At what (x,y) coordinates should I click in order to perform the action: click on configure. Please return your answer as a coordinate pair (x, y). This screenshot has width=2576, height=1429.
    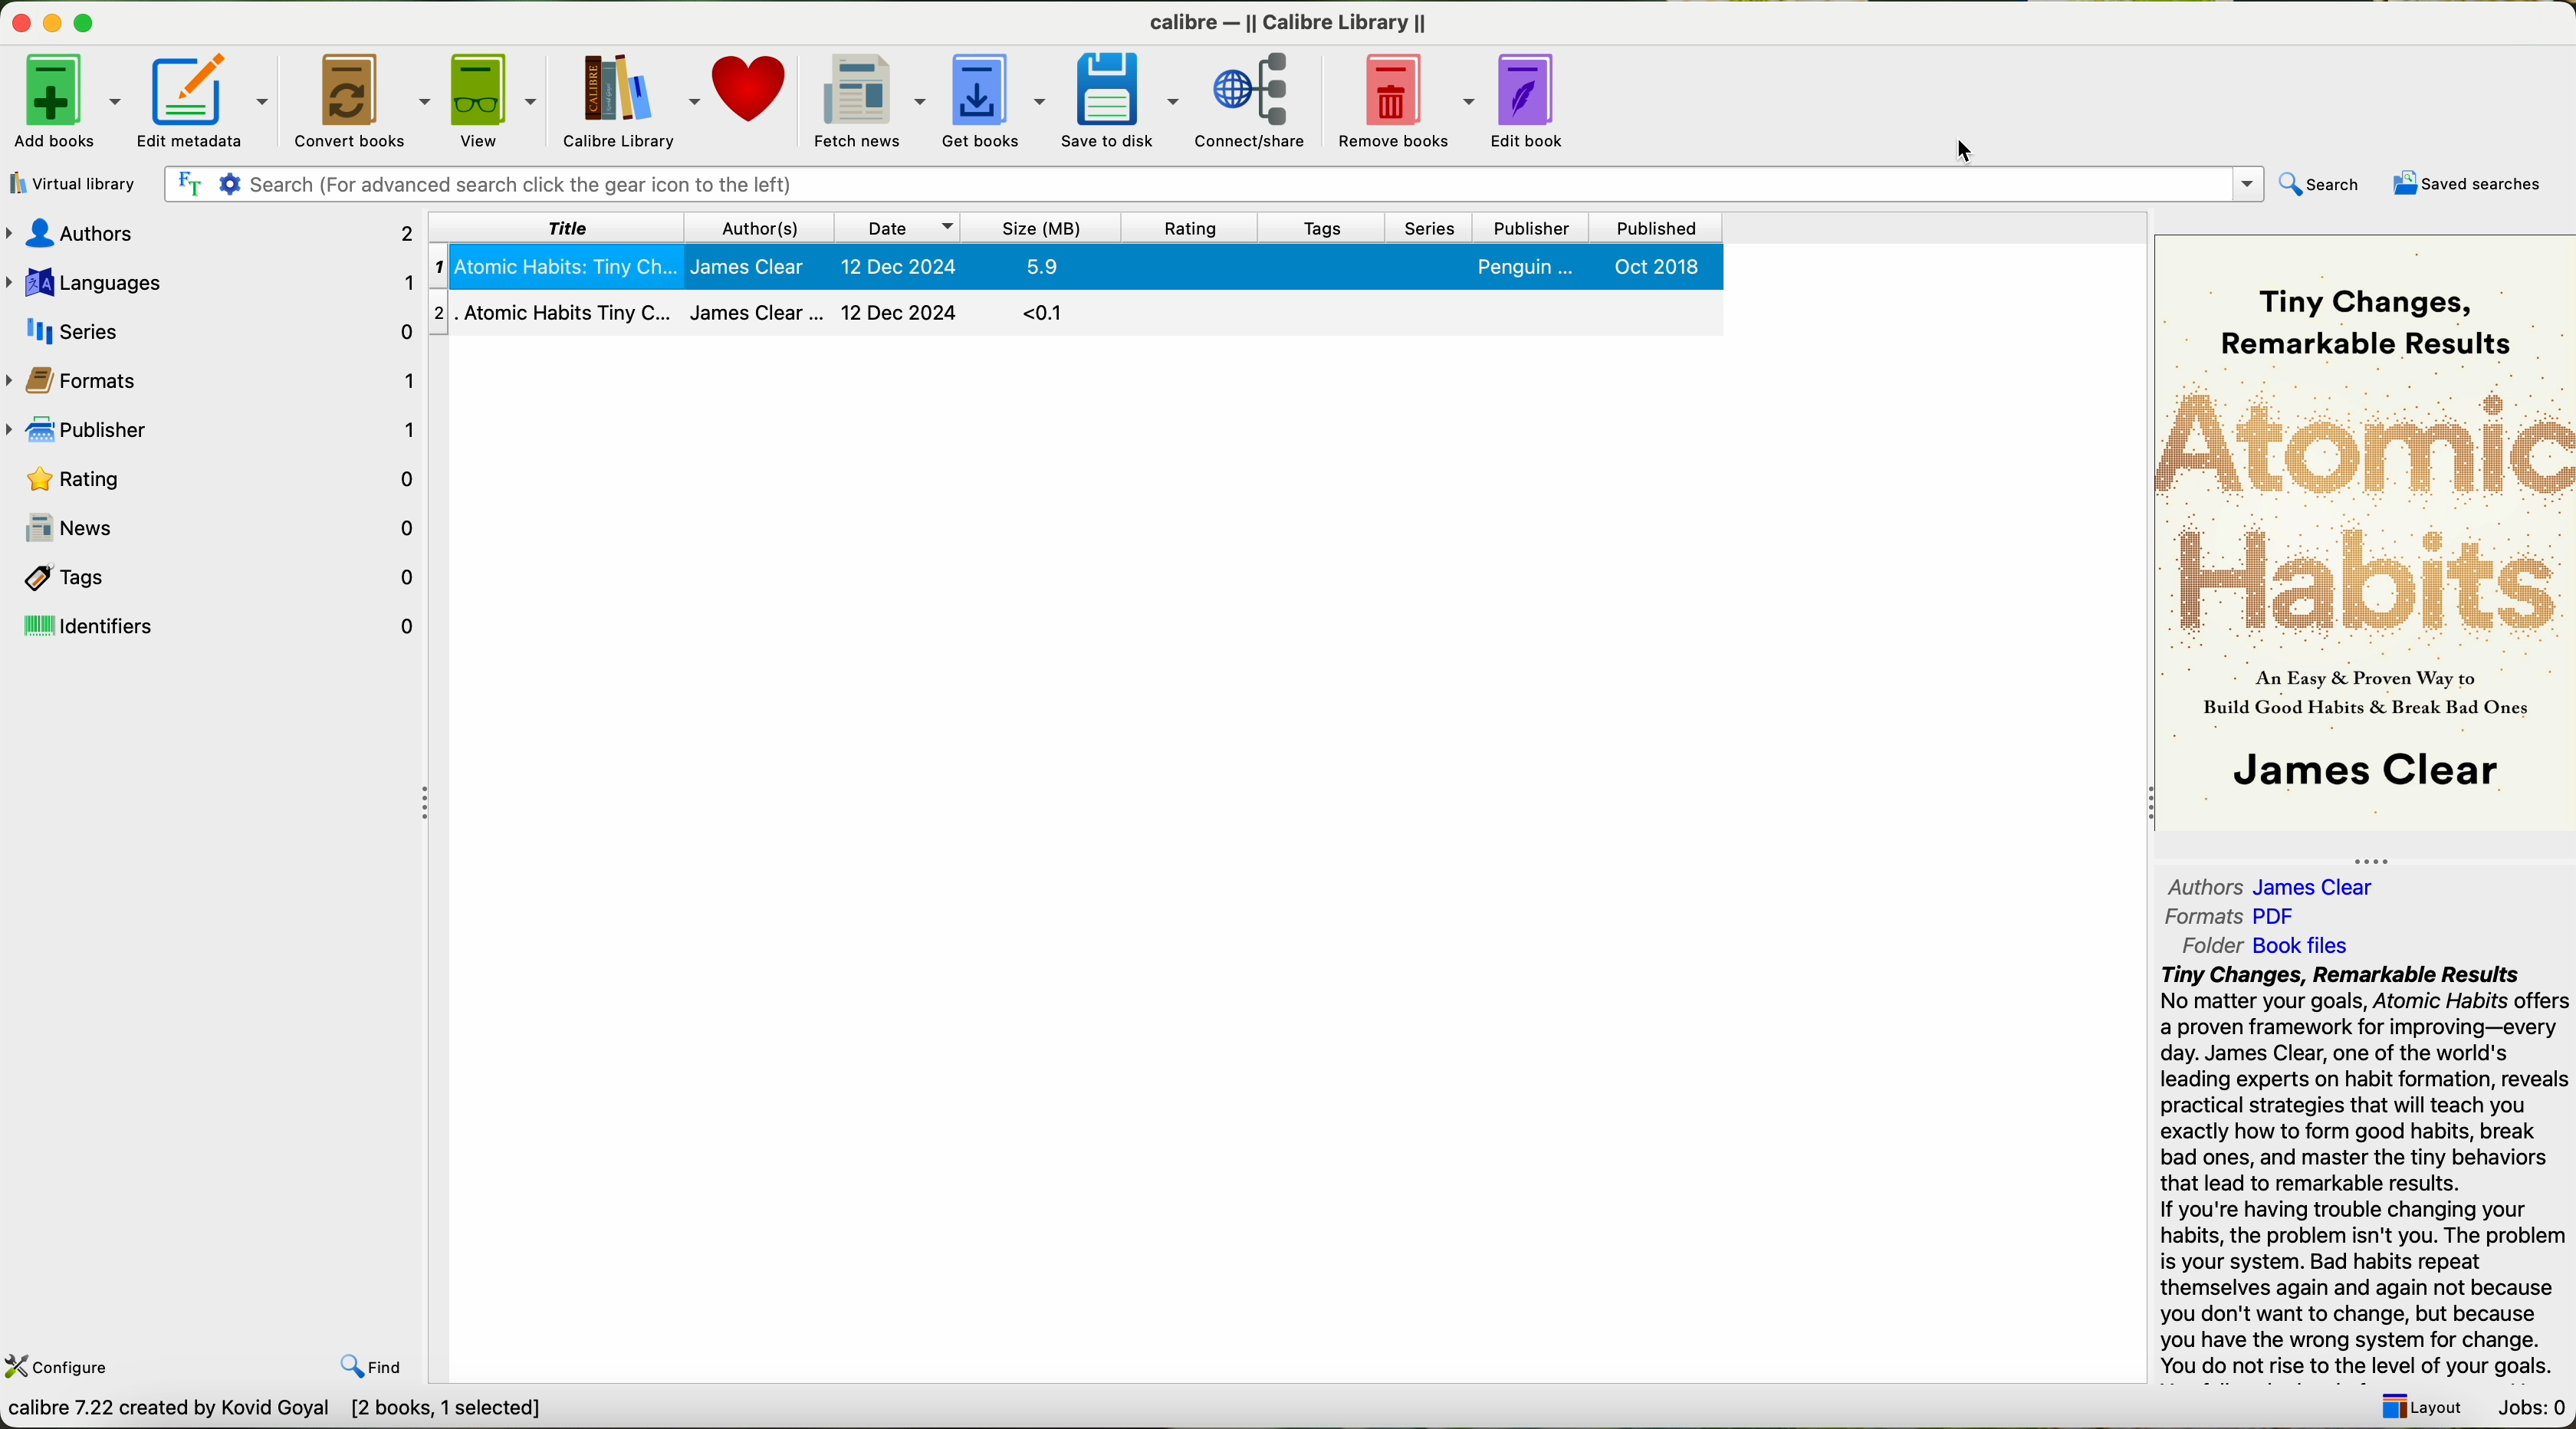
    Looking at the image, I should click on (59, 1369).